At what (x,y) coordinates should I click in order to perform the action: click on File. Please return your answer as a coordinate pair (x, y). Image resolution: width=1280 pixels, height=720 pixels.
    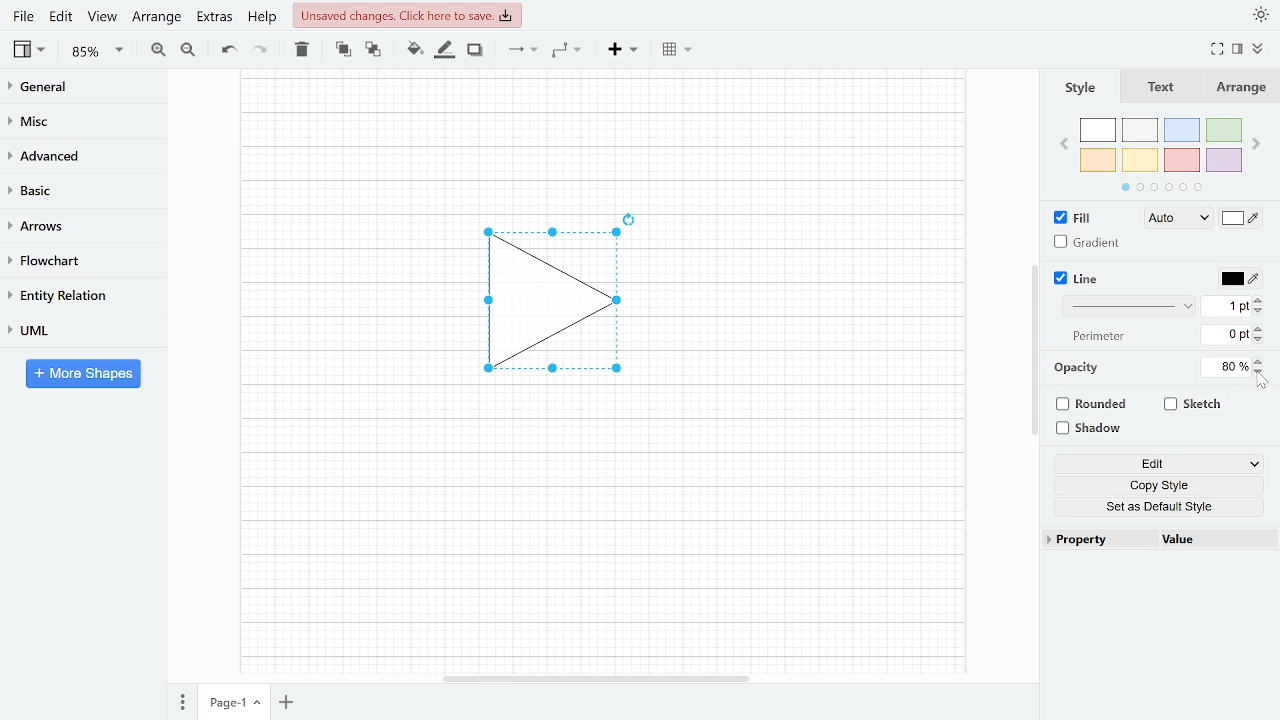
    Looking at the image, I should click on (23, 16).